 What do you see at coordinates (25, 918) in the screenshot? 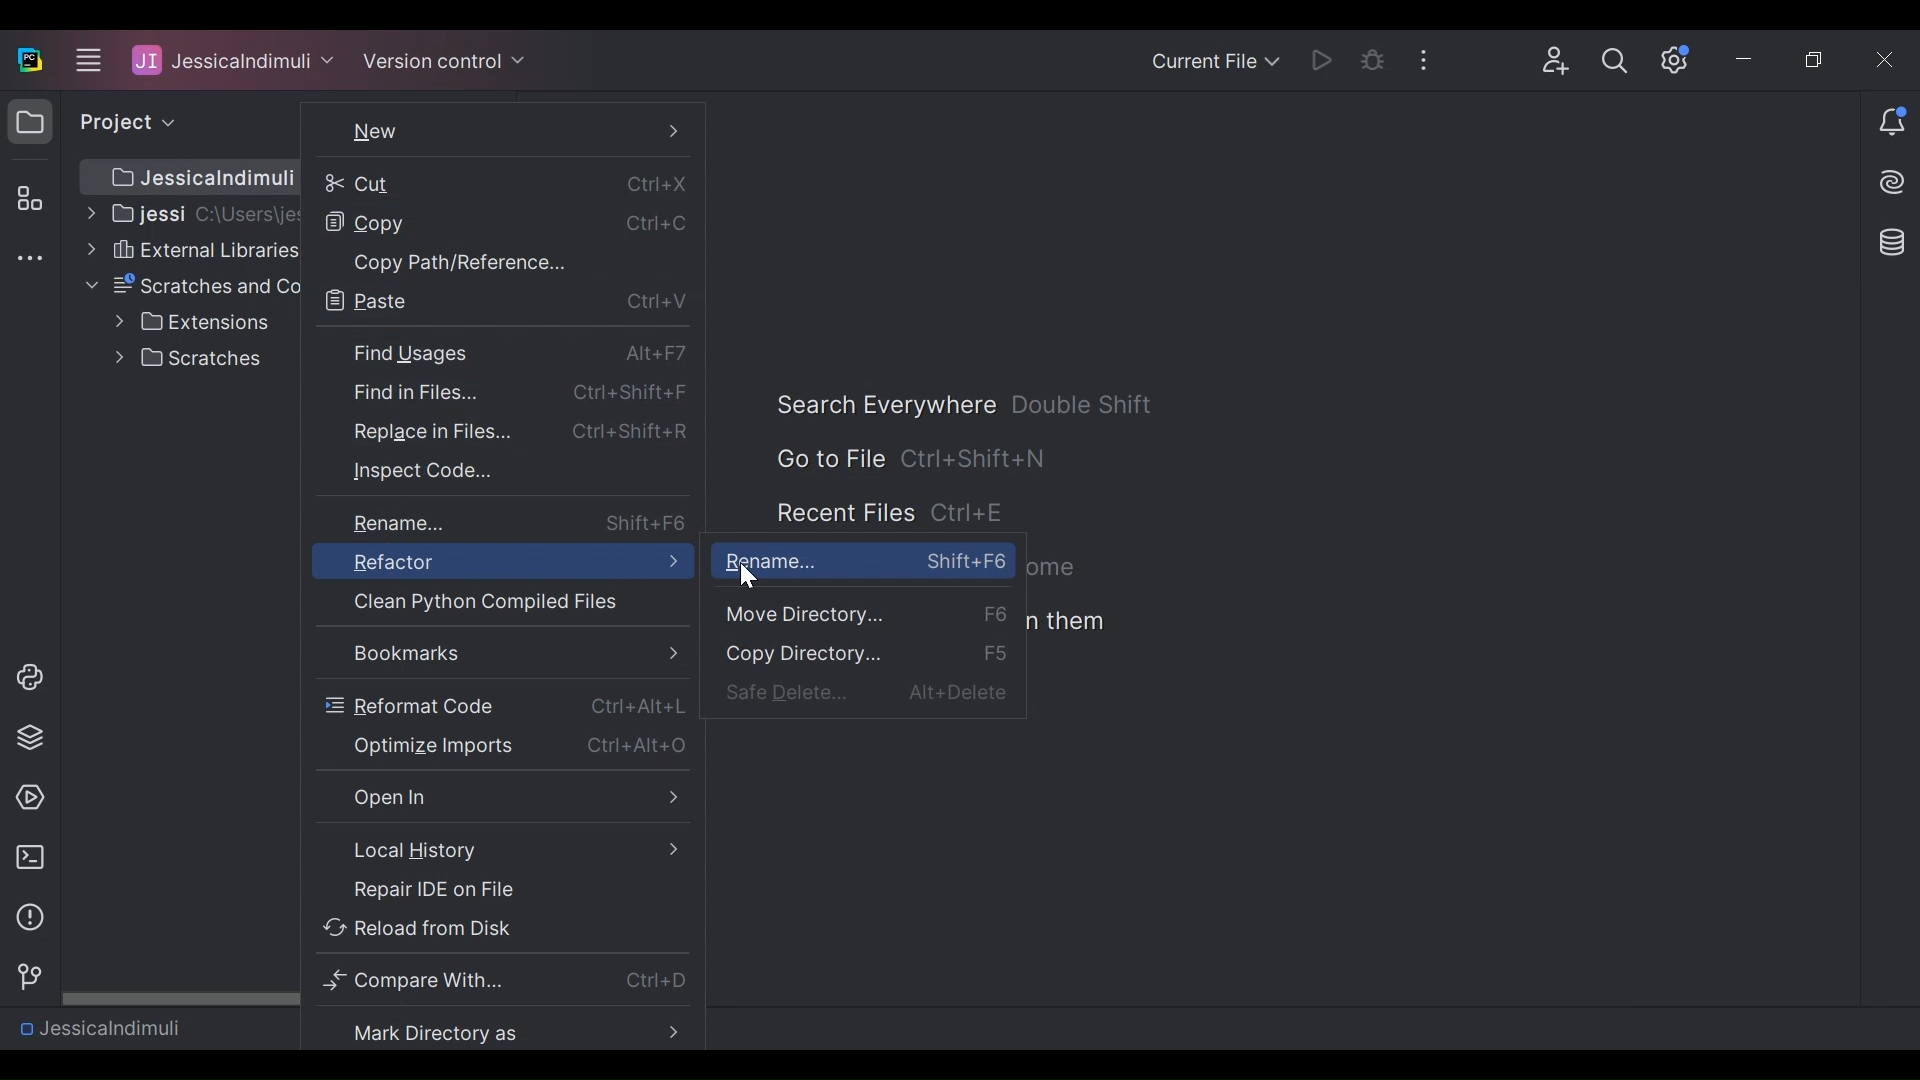
I see `information` at bounding box center [25, 918].